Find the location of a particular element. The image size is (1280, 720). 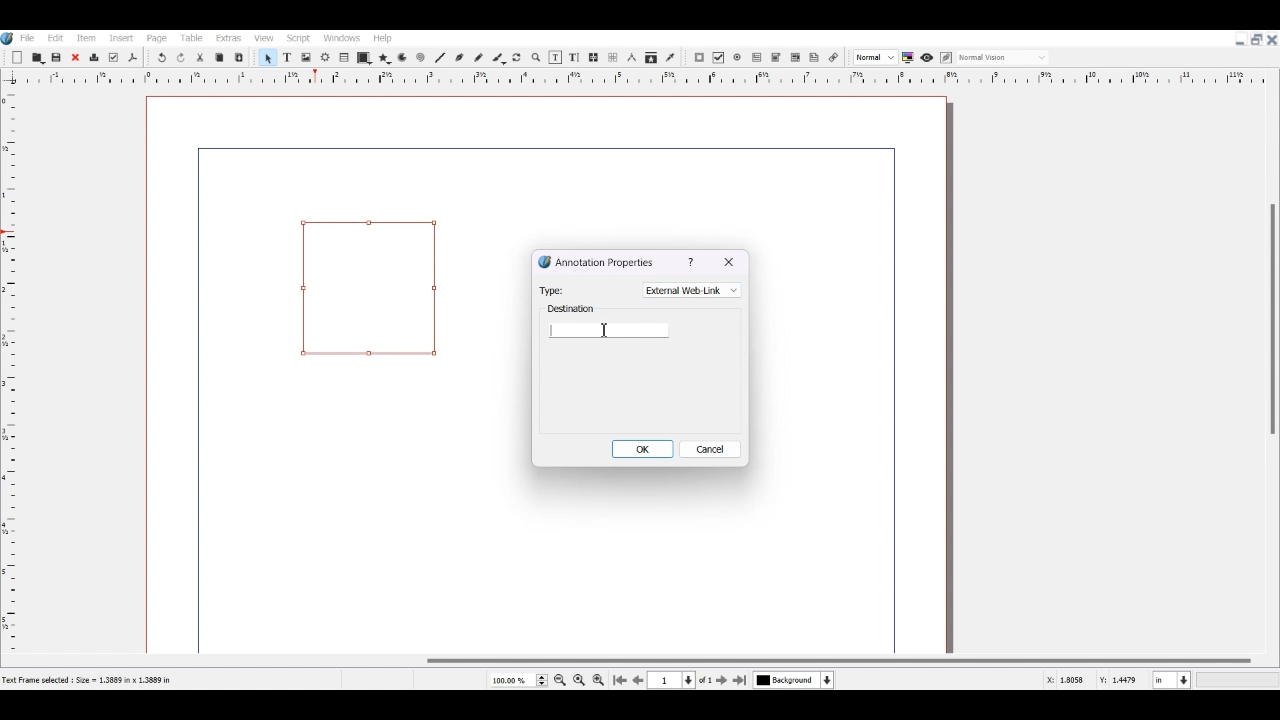

Freehand line is located at coordinates (478, 57).